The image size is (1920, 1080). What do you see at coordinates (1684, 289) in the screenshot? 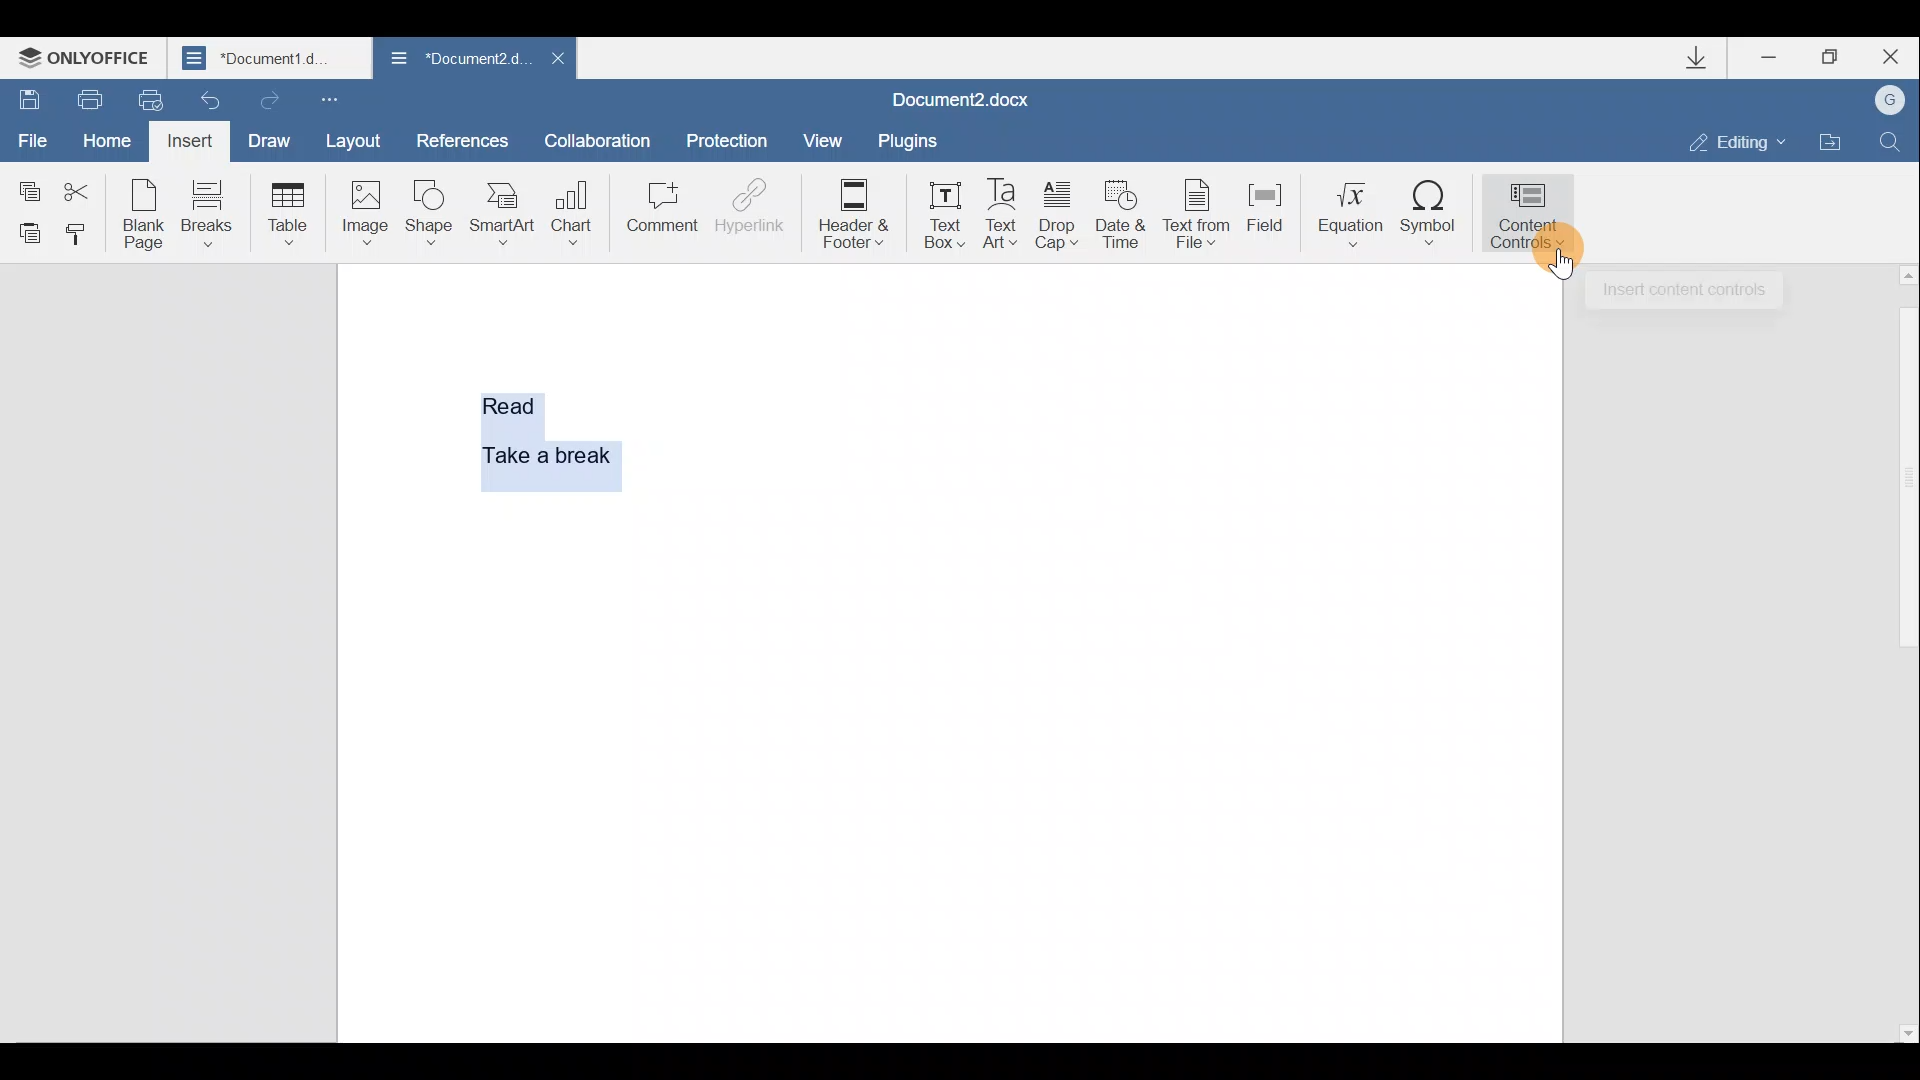
I see `Insert content controls` at bounding box center [1684, 289].